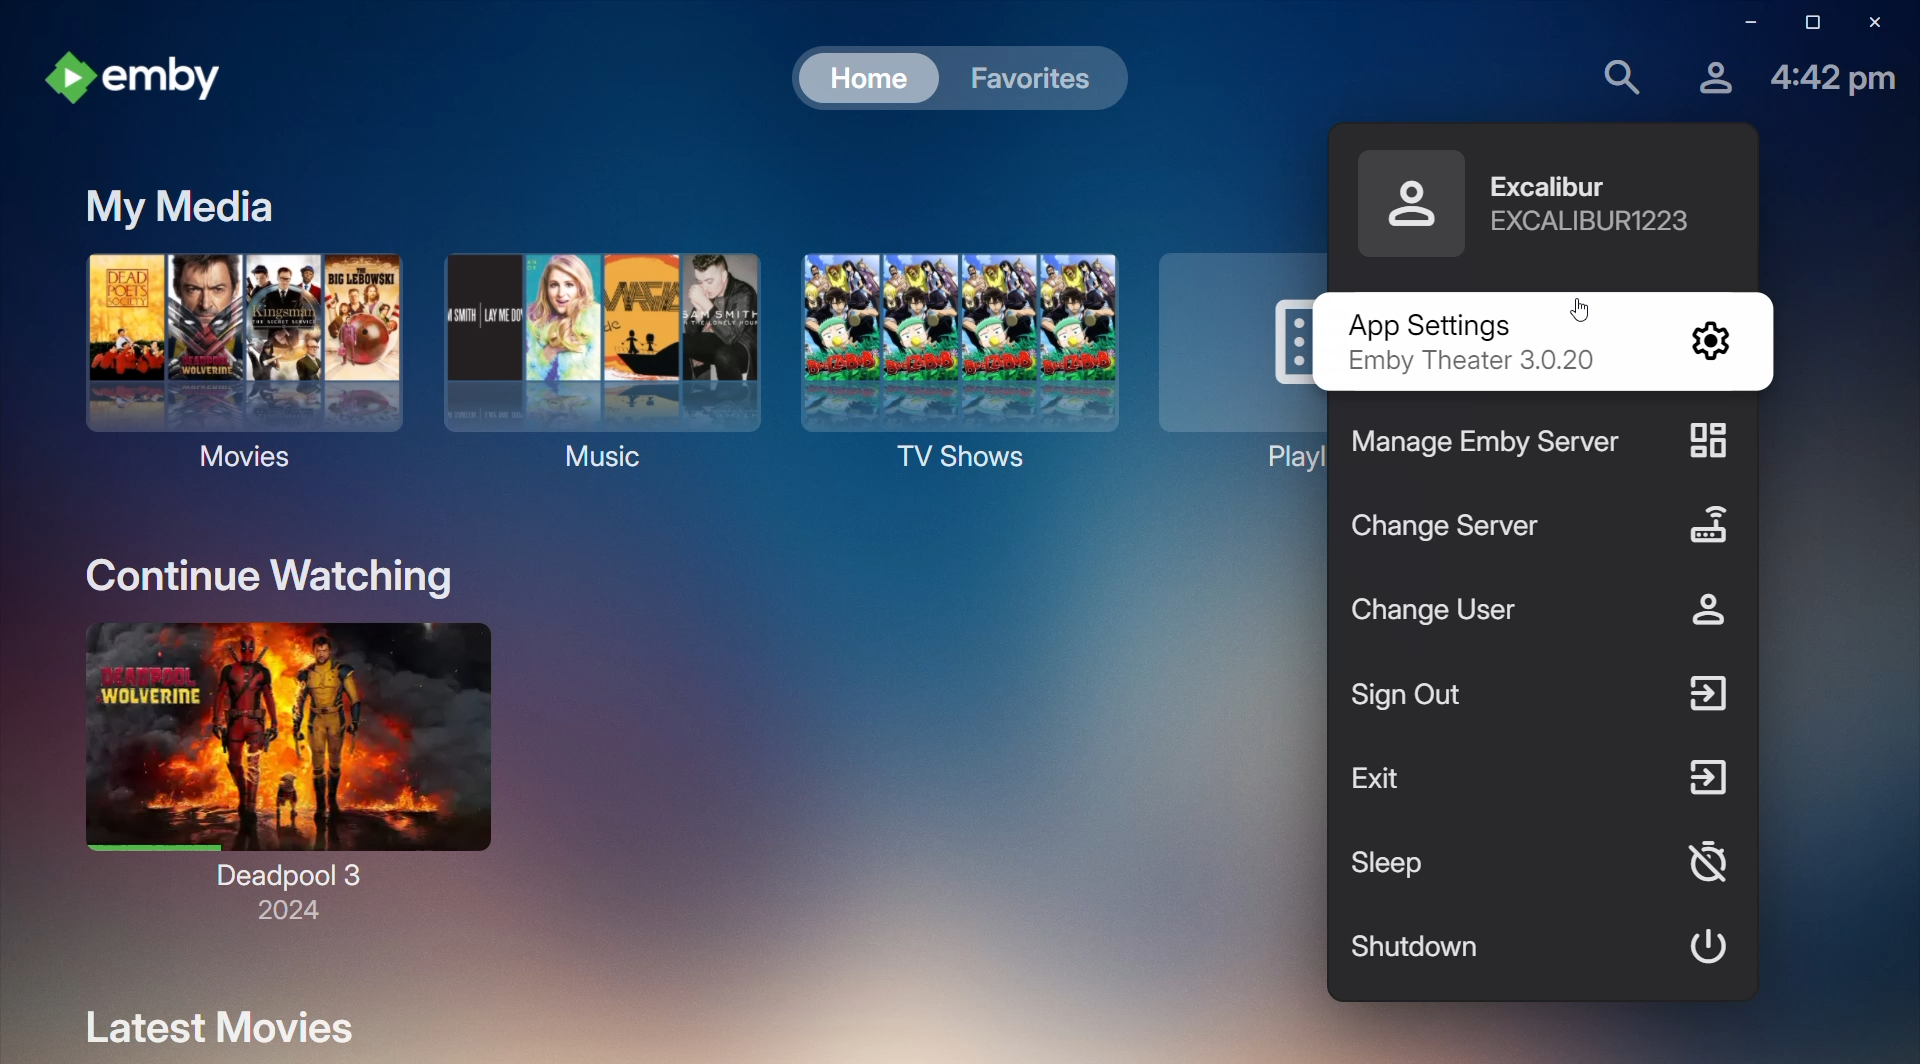 Image resolution: width=1920 pixels, height=1064 pixels. What do you see at coordinates (1545, 701) in the screenshot?
I see `Sign Out` at bounding box center [1545, 701].